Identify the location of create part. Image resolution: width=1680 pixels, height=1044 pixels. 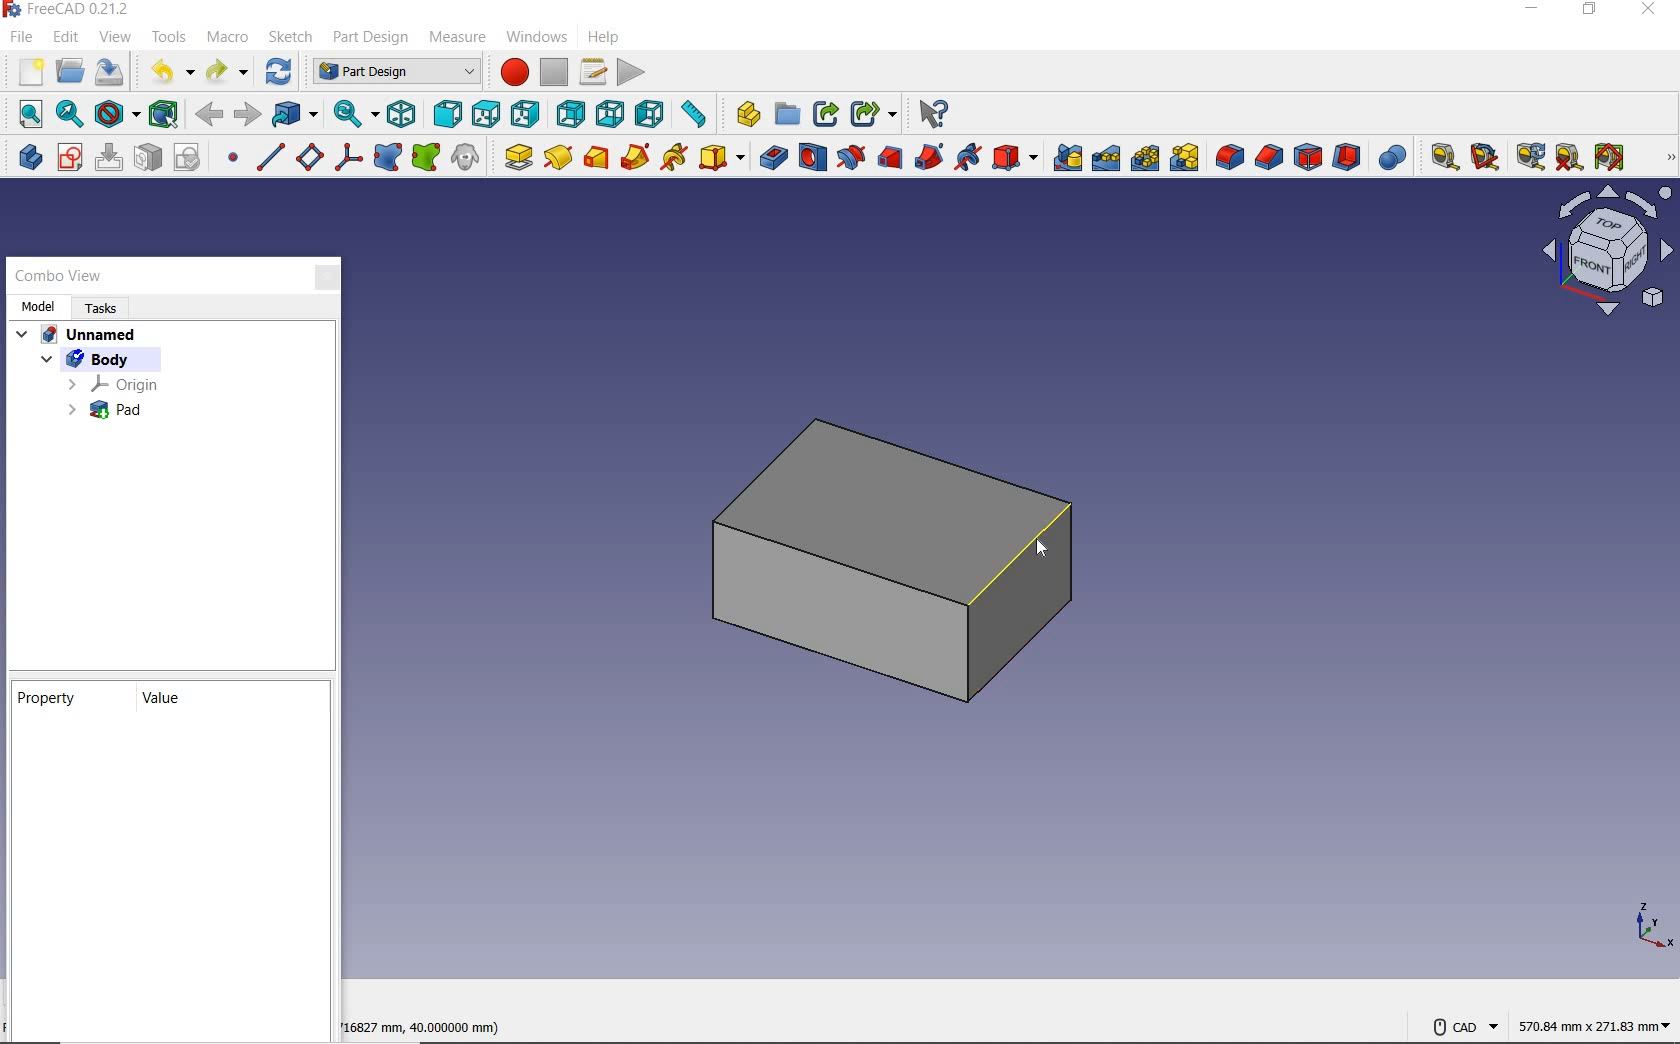
(745, 116).